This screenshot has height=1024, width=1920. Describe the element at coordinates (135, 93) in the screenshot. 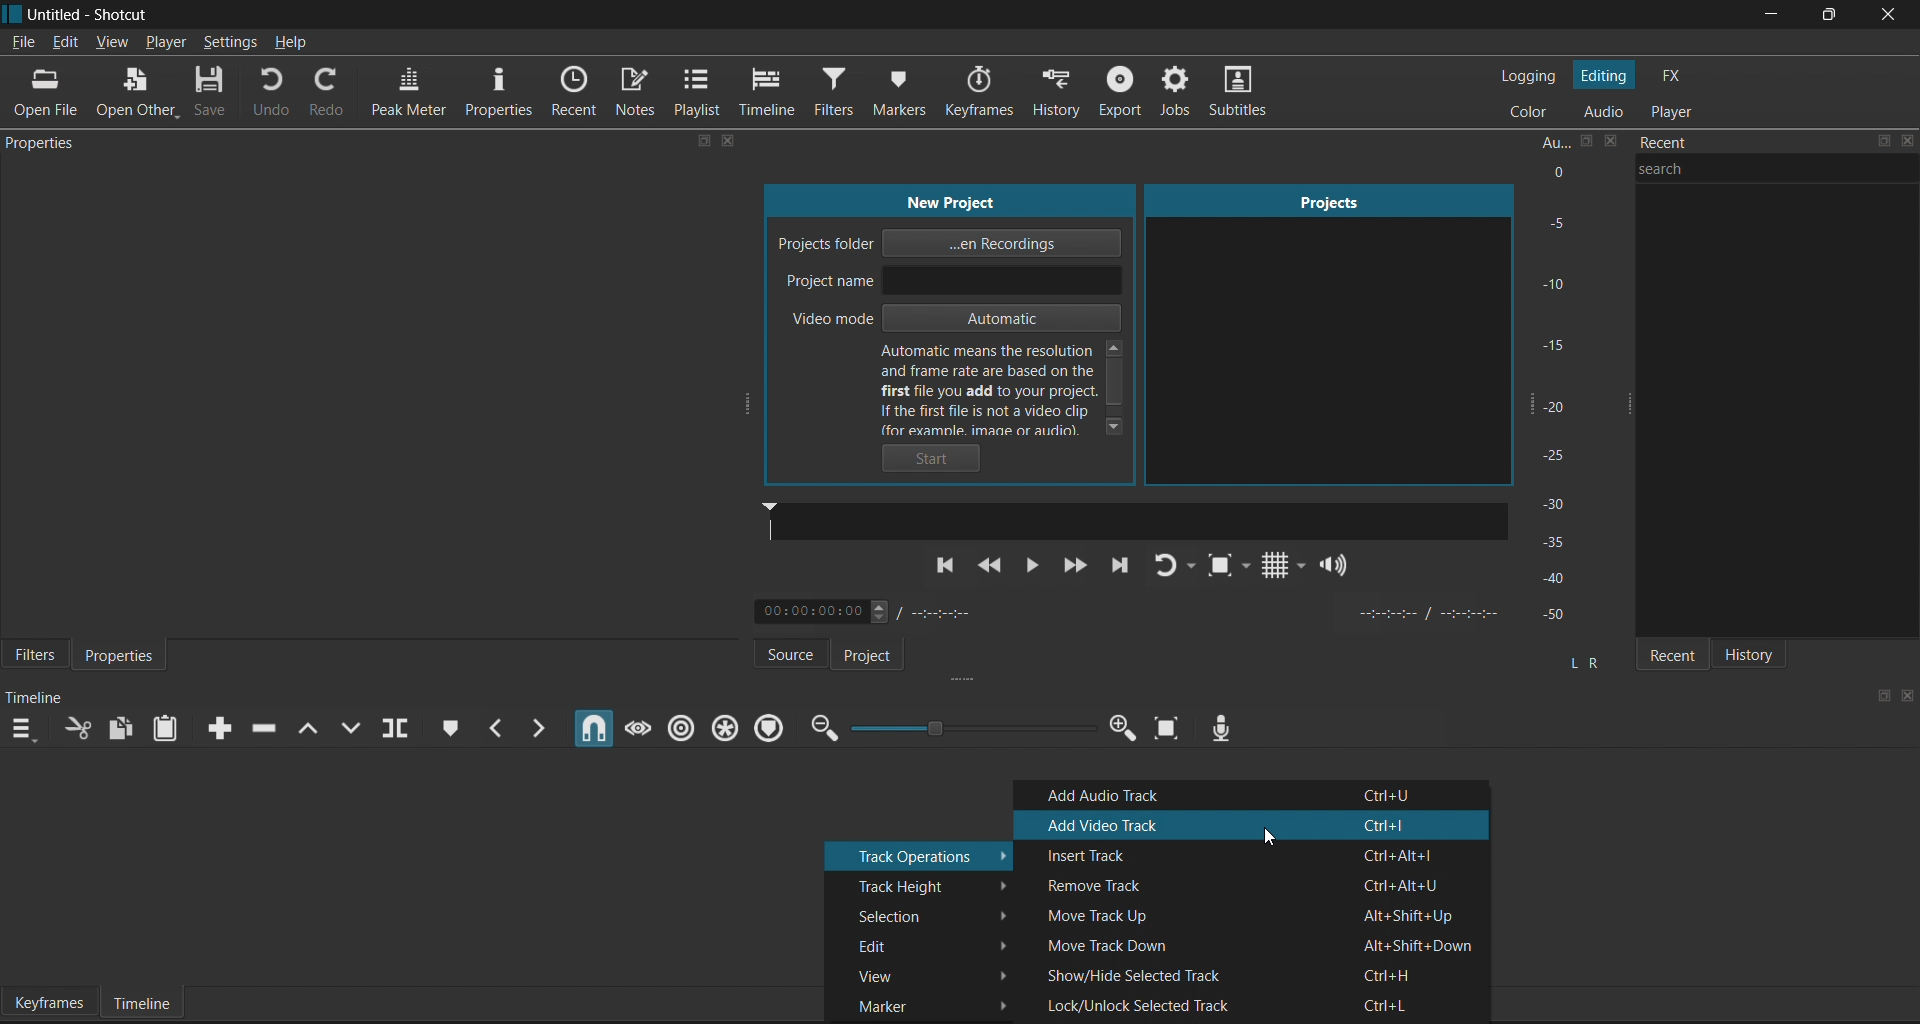

I see `Open Others` at that location.